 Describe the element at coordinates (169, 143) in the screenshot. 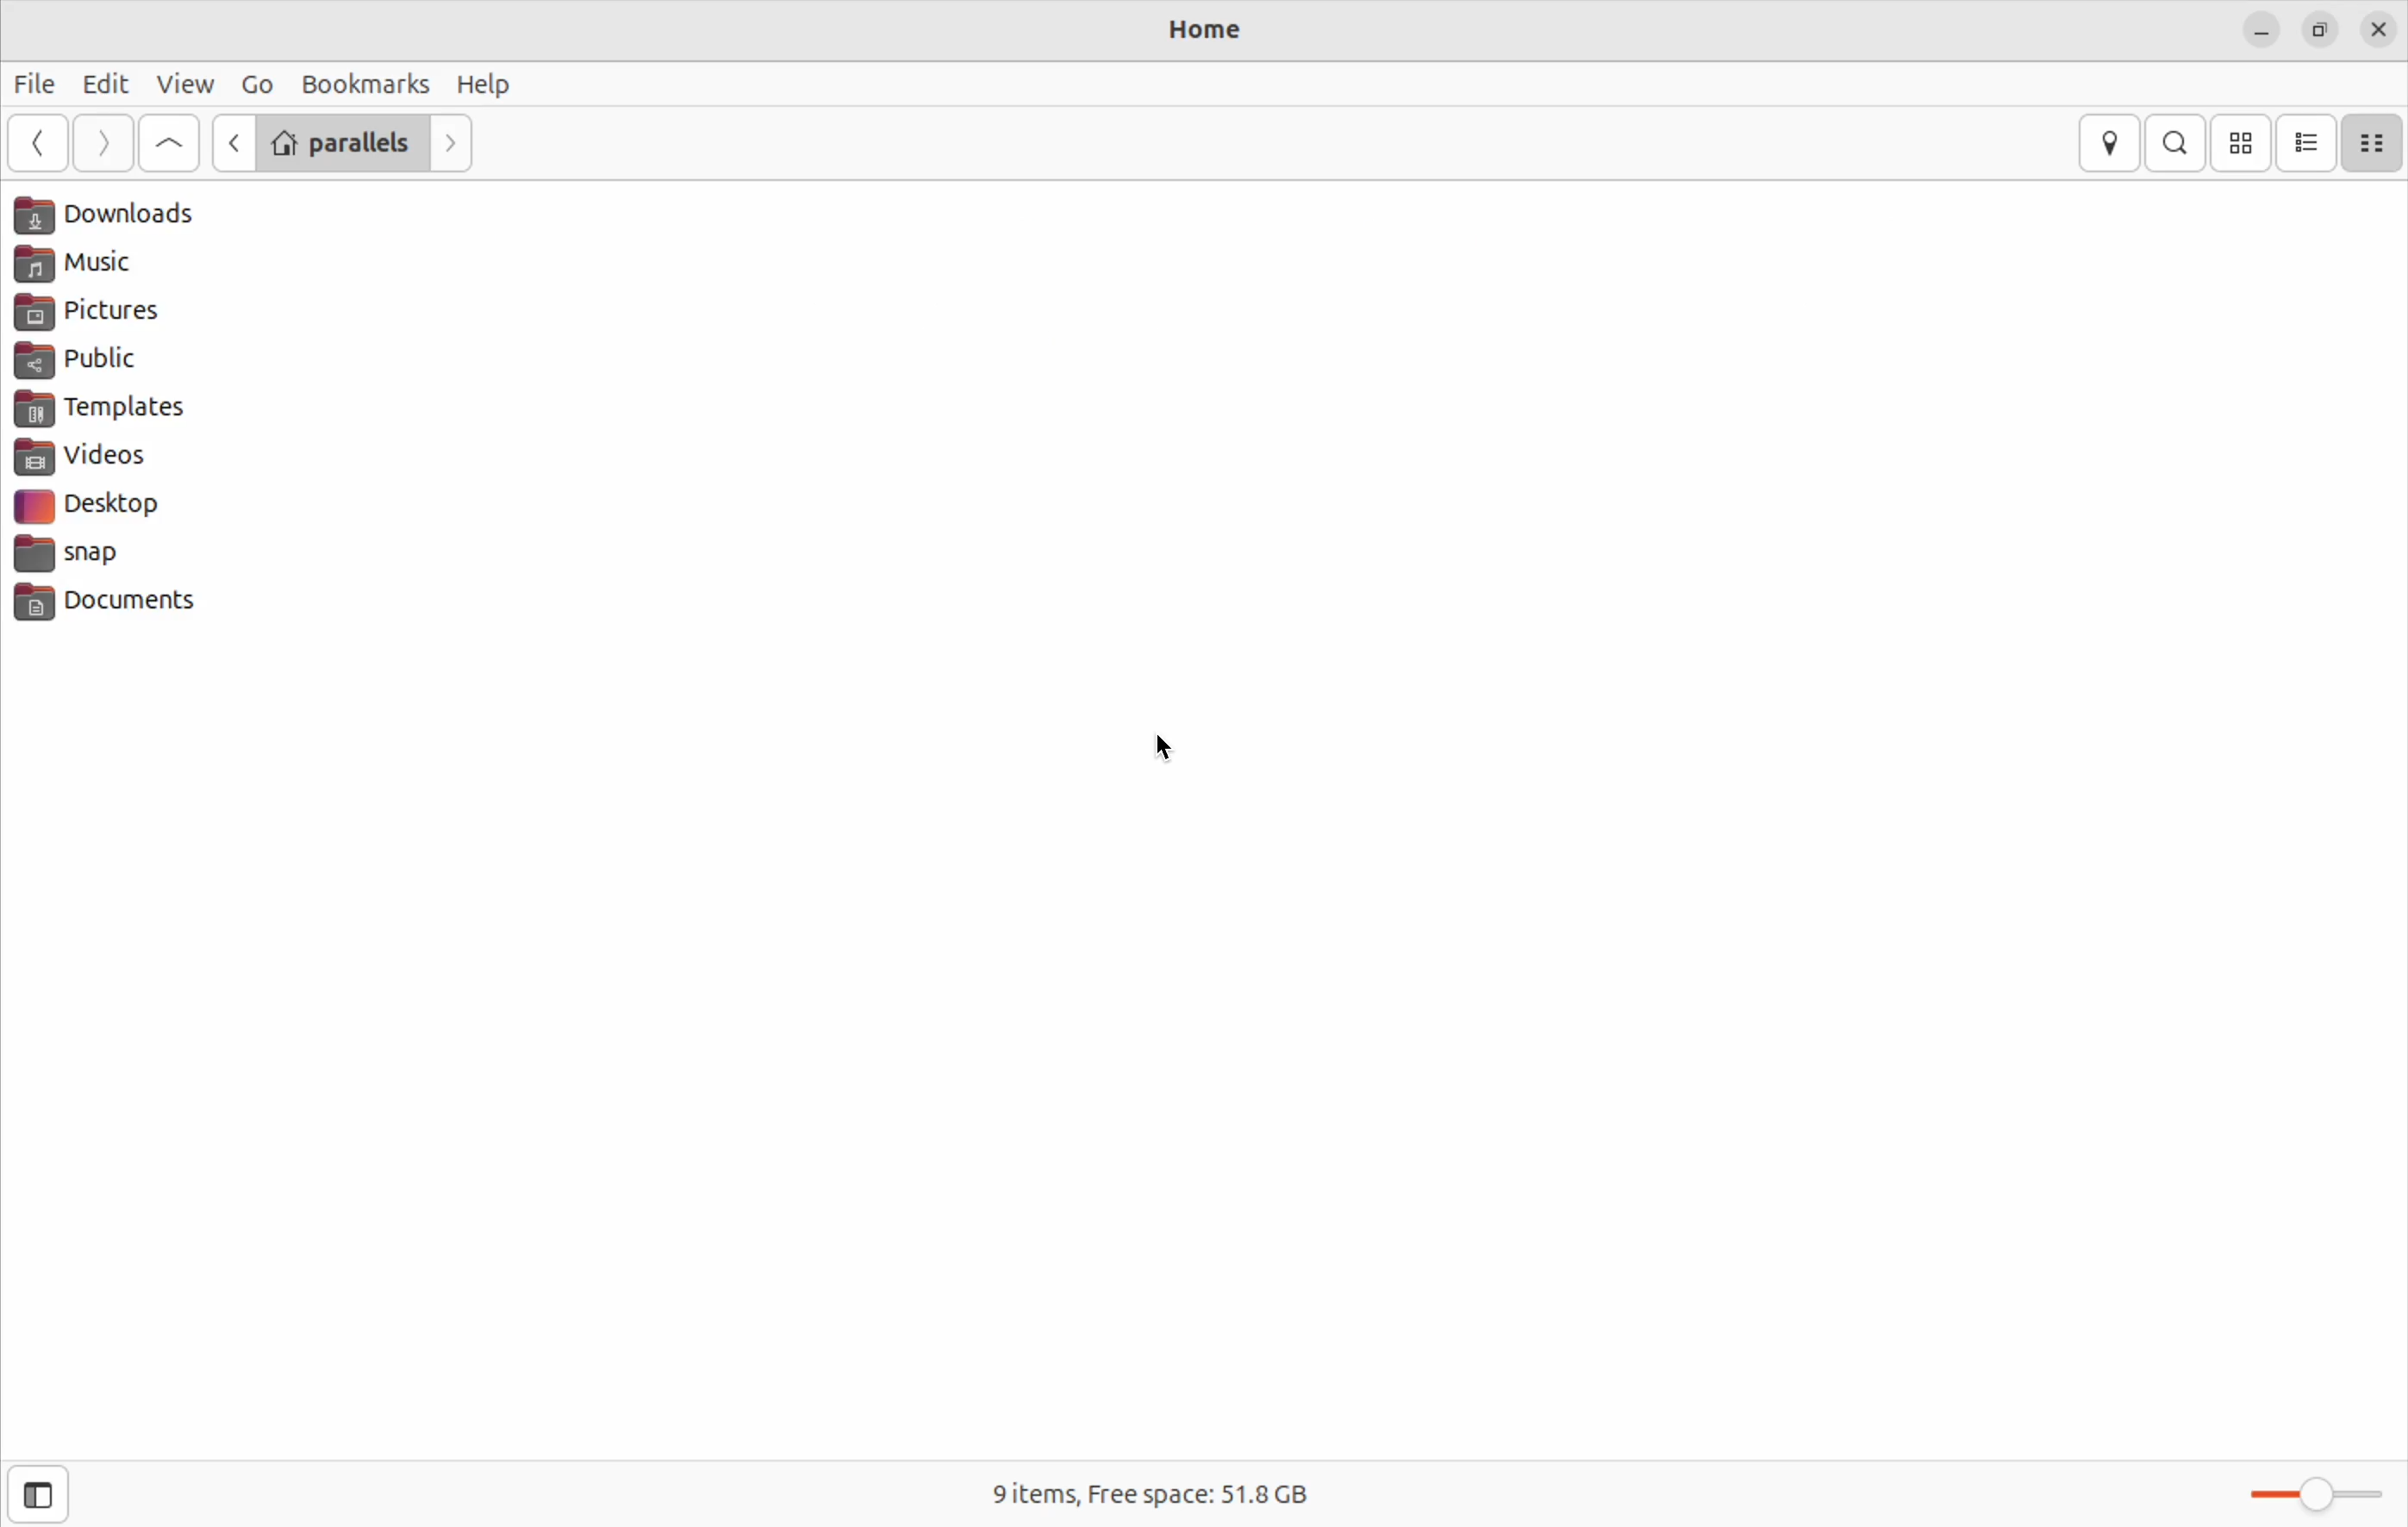

I see `Go to first` at that location.